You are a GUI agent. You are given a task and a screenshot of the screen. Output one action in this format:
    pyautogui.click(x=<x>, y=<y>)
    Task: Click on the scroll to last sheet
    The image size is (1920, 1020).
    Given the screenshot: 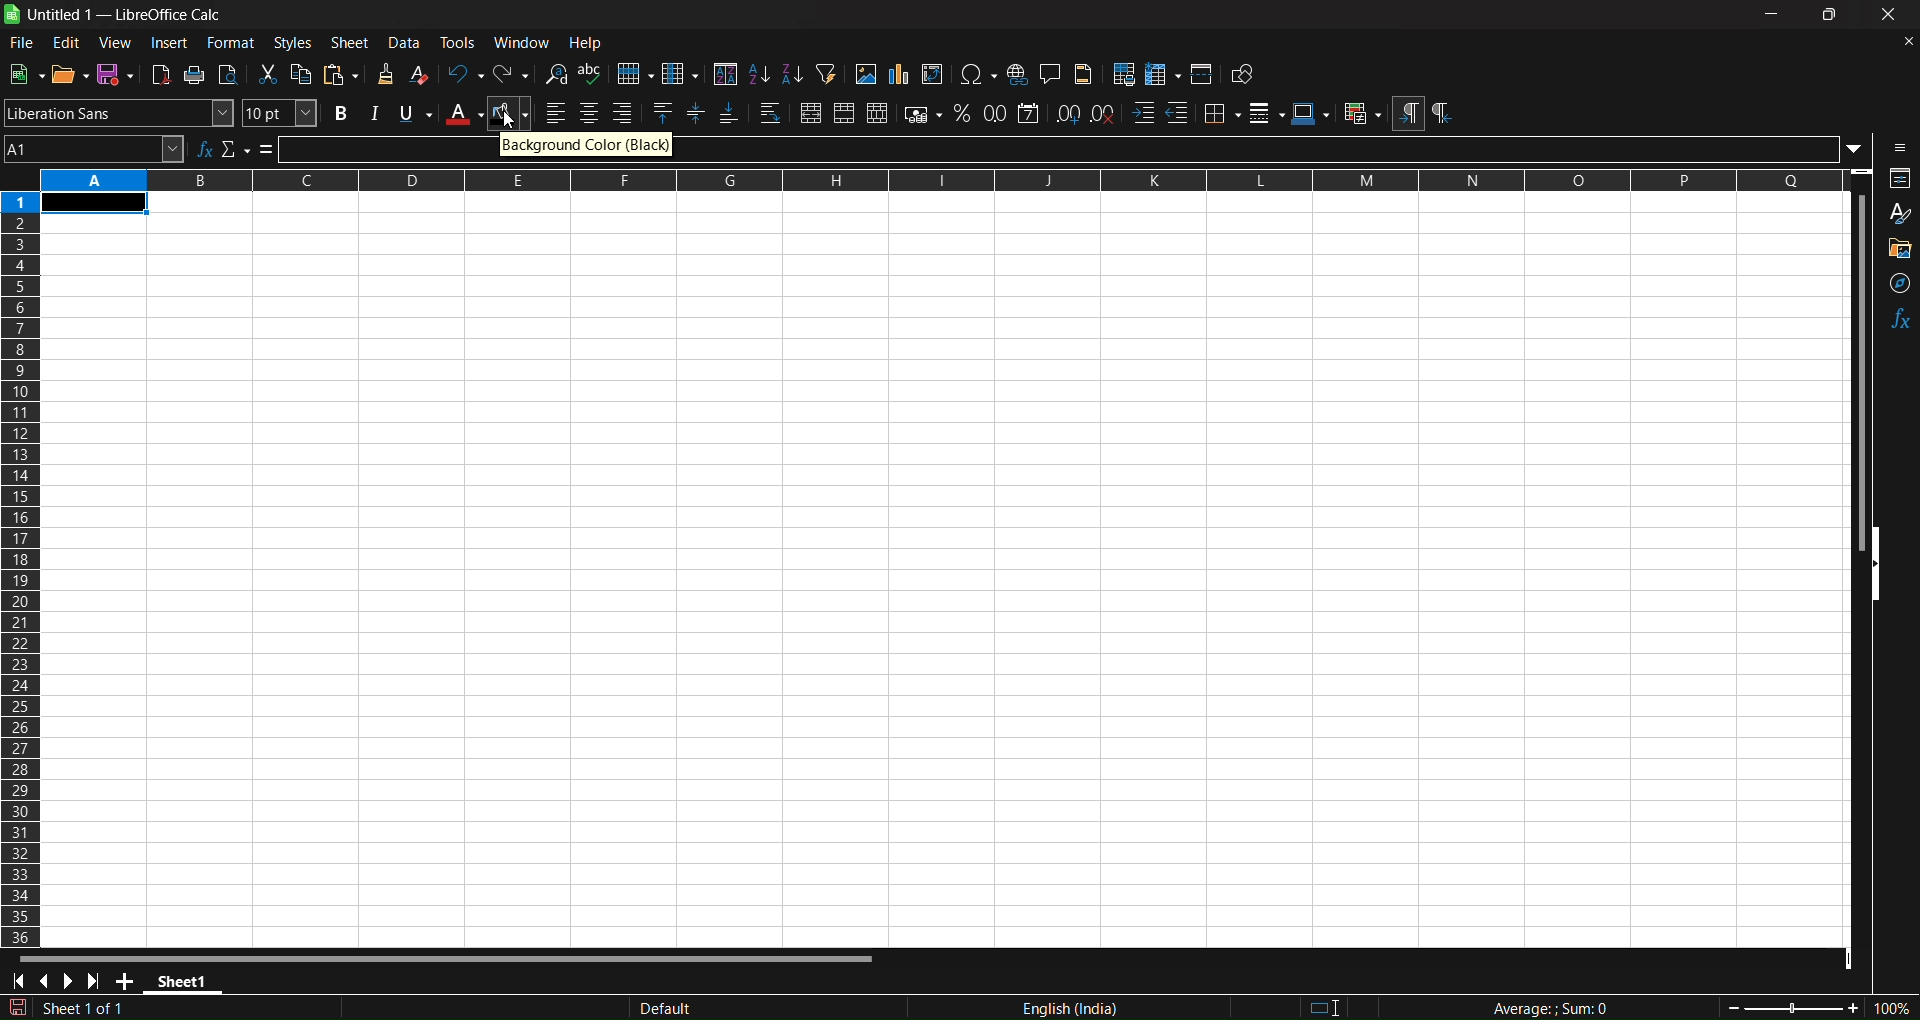 What is the action you would take?
    pyautogui.click(x=98, y=982)
    